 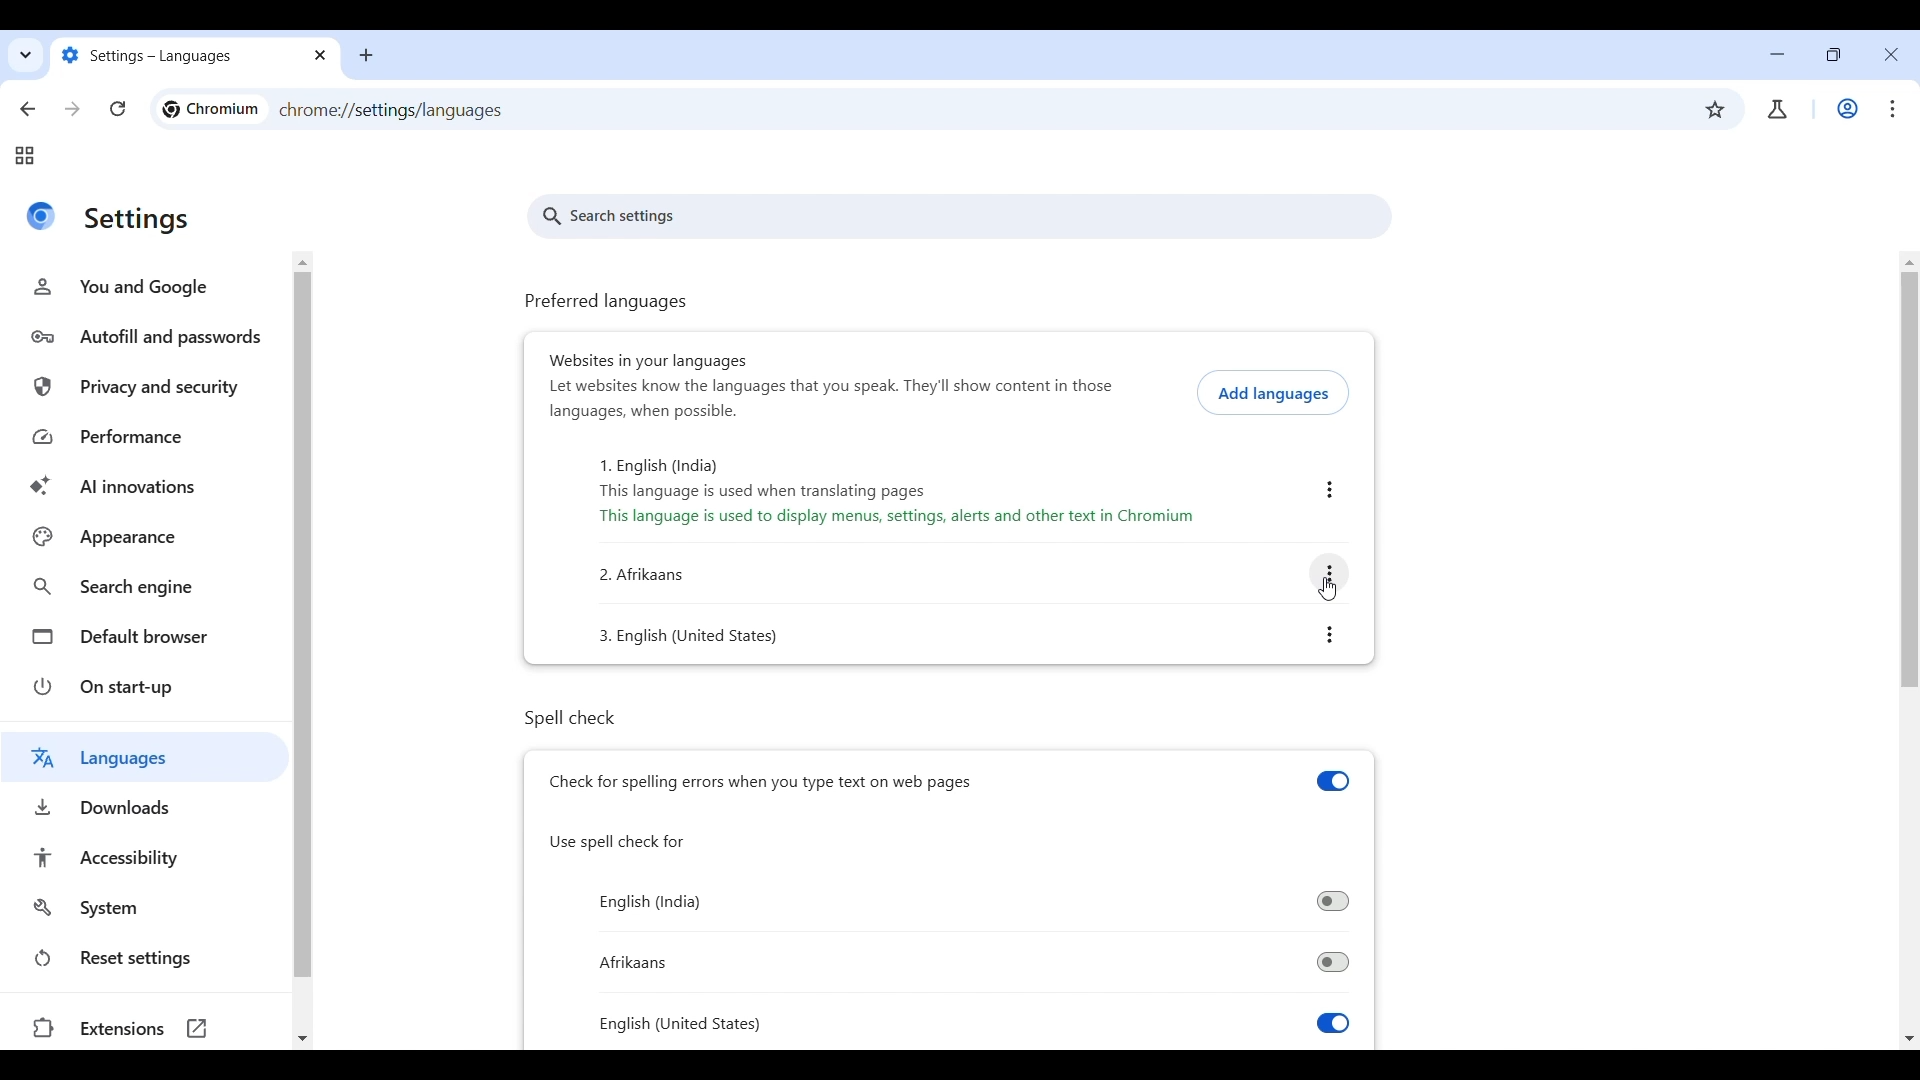 I want to click on search settings, so click(x=963, y=218).